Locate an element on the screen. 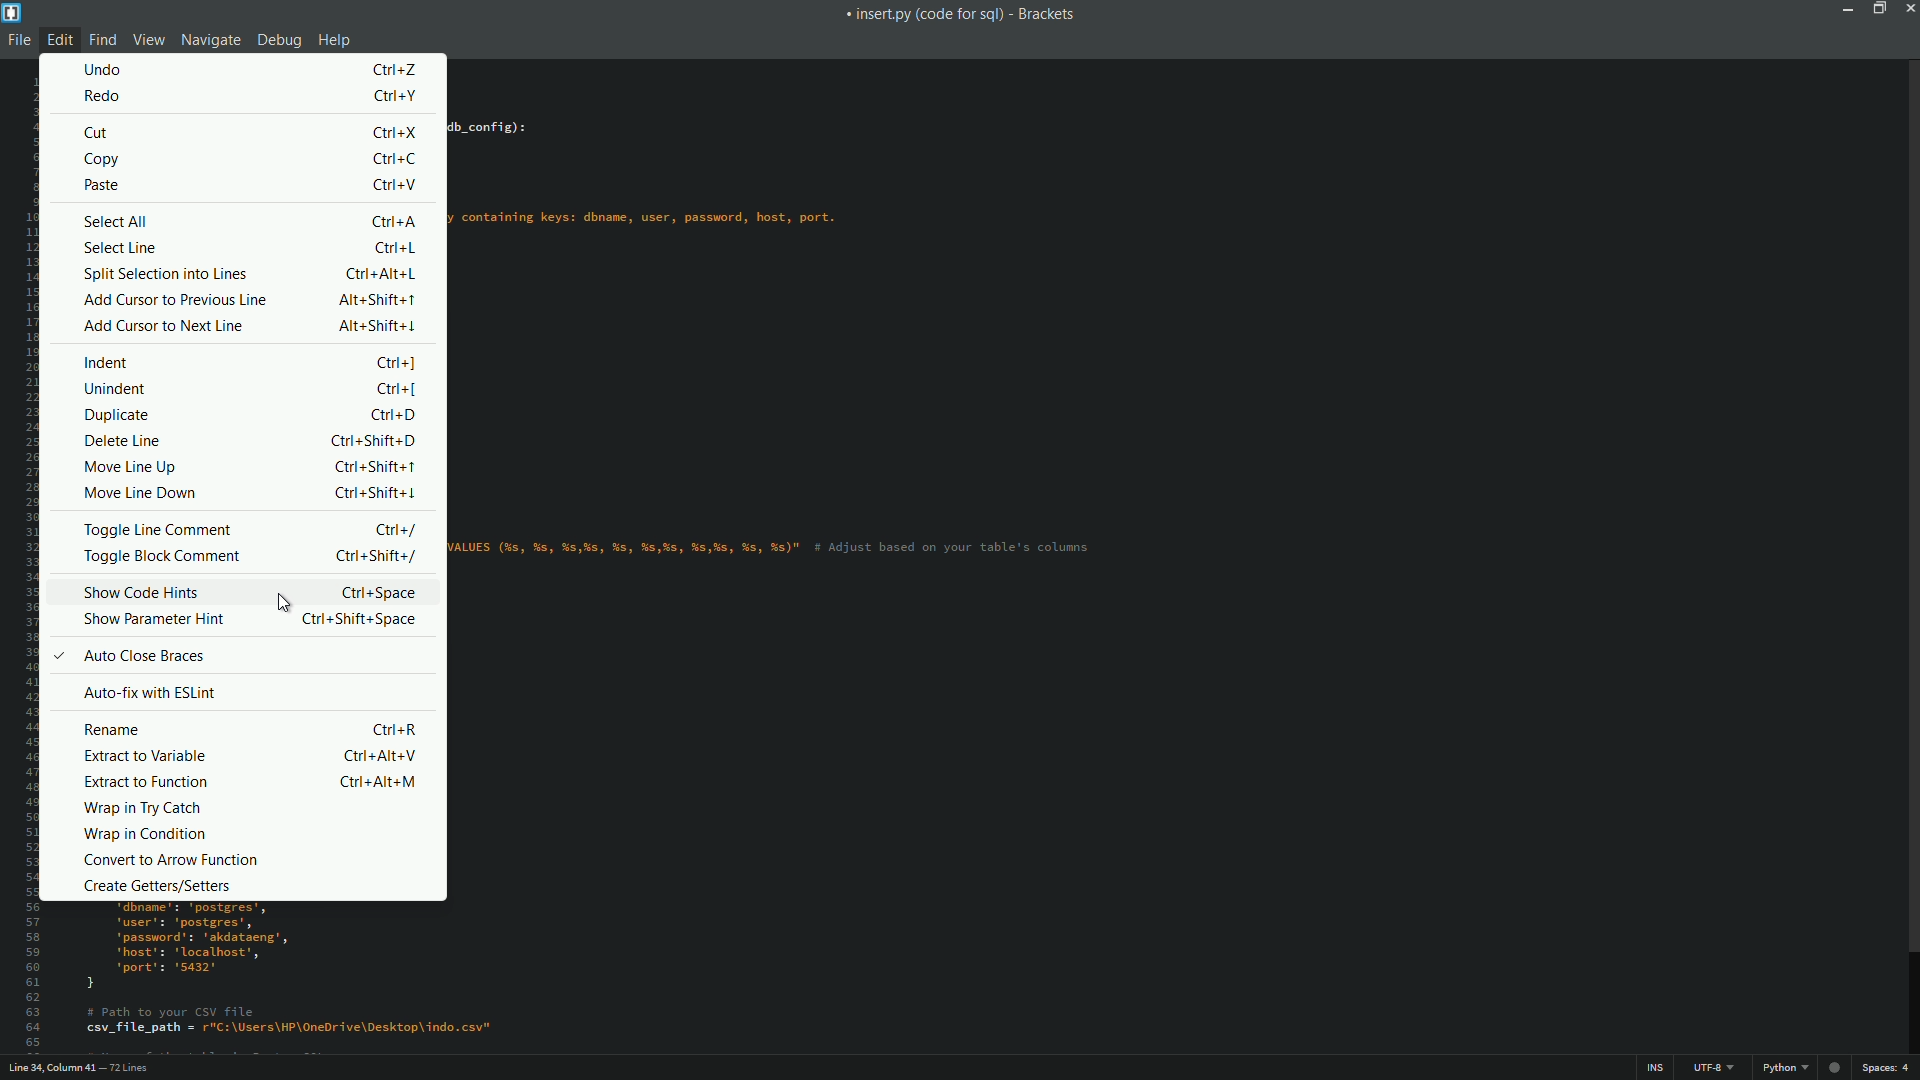 The image size is (1920, 1080). wrap in try catch is located at coordinates (145, 810).